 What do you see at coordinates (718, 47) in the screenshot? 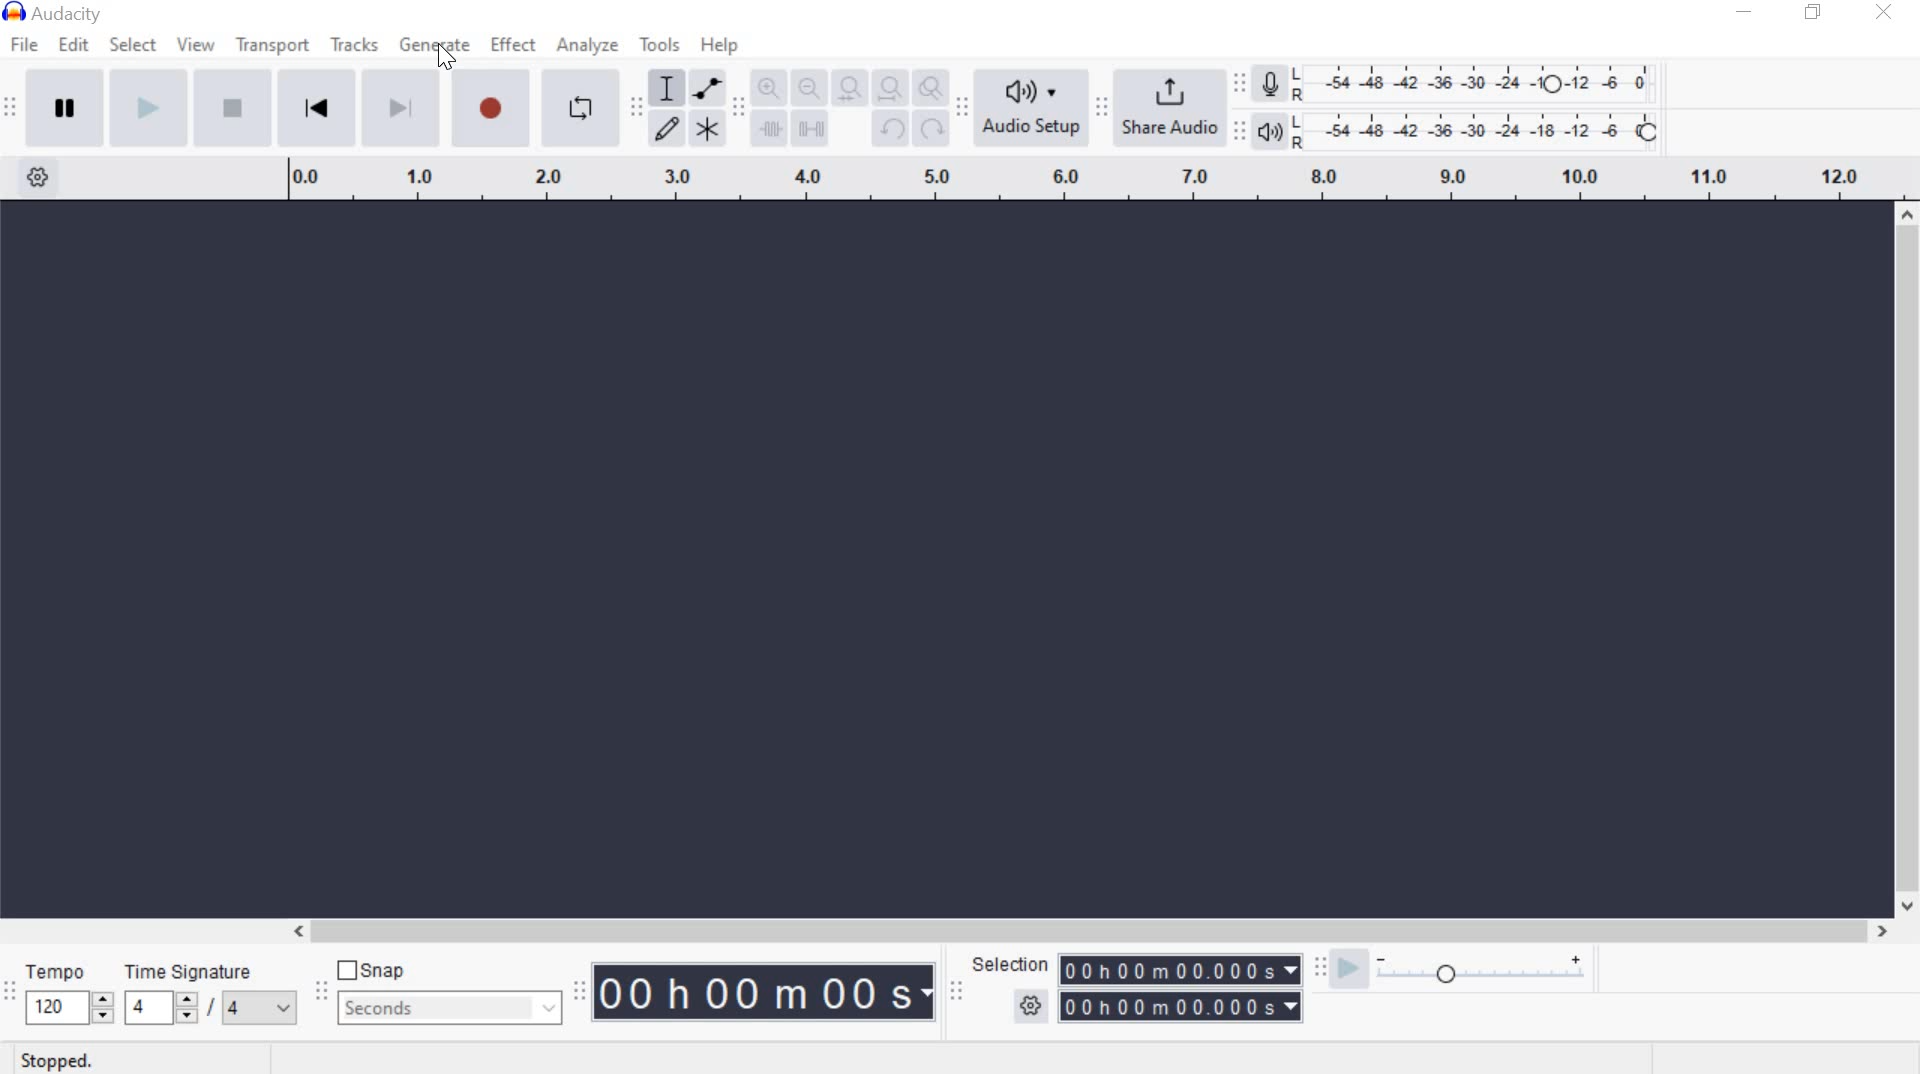
I see `help` at bounding box center [718, 47].